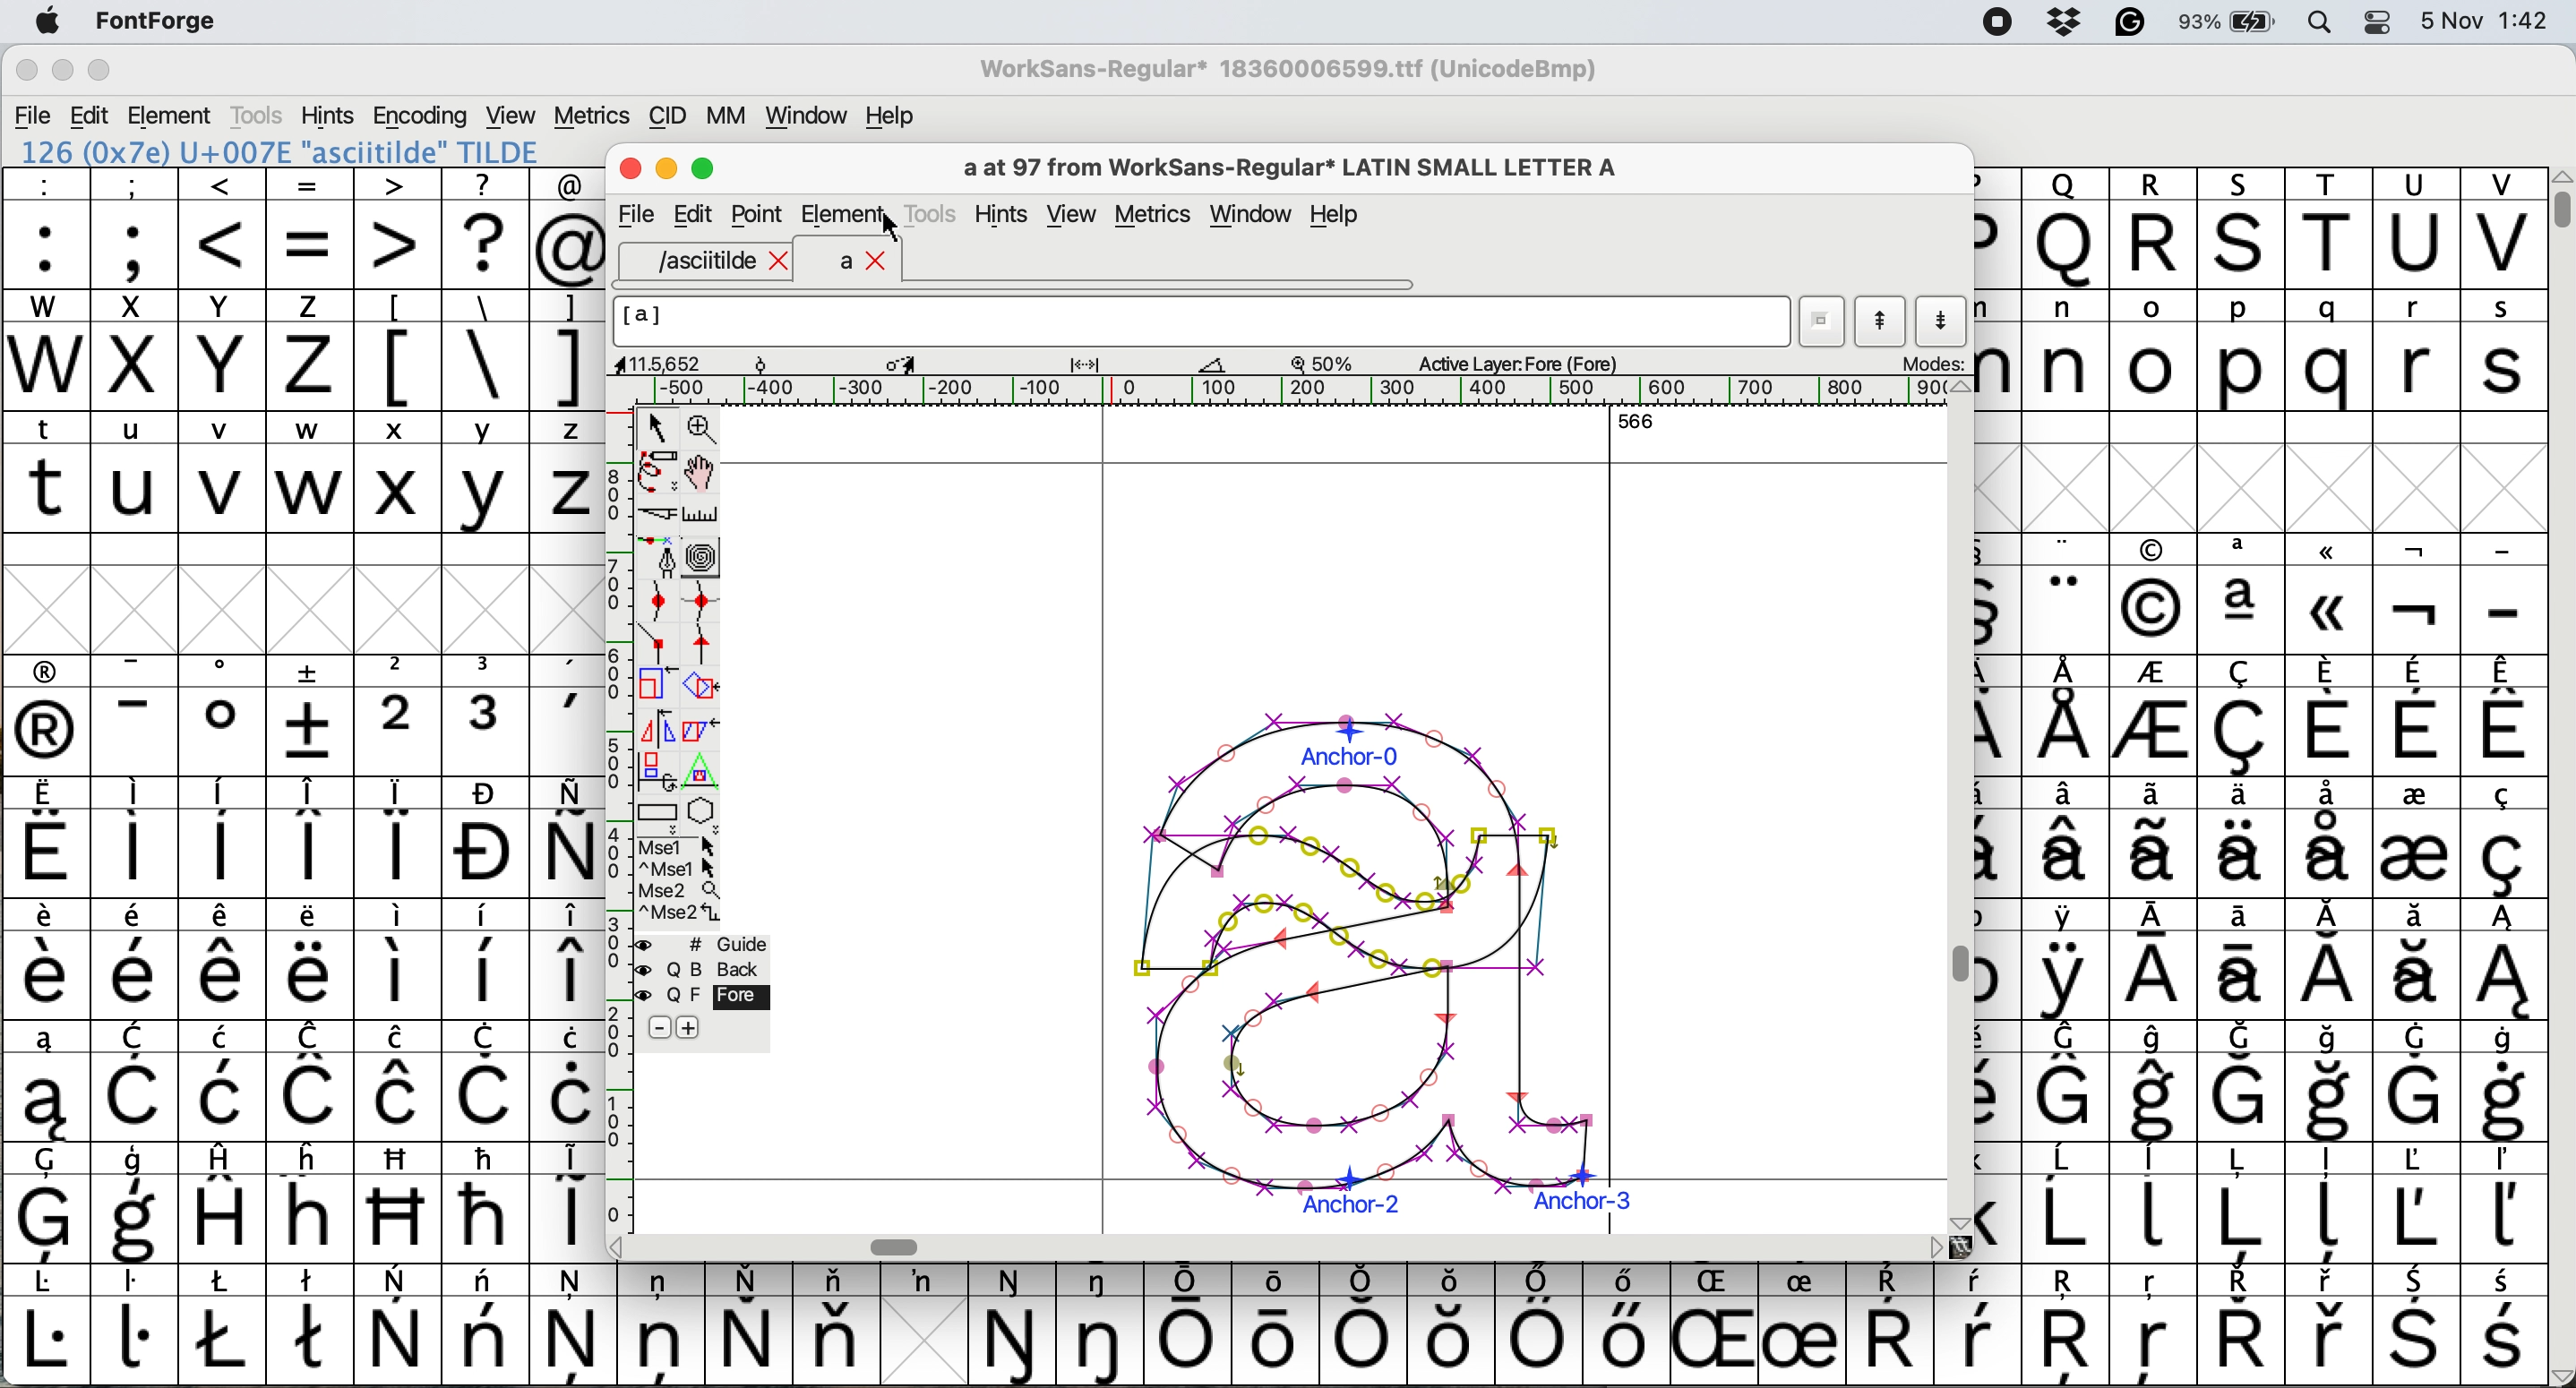 This screenshot has height=1388, width=2576. What do you see at coordinates (659, 642) in the screenshot?
I see `add a comer point` at bounding box center [659, 642].